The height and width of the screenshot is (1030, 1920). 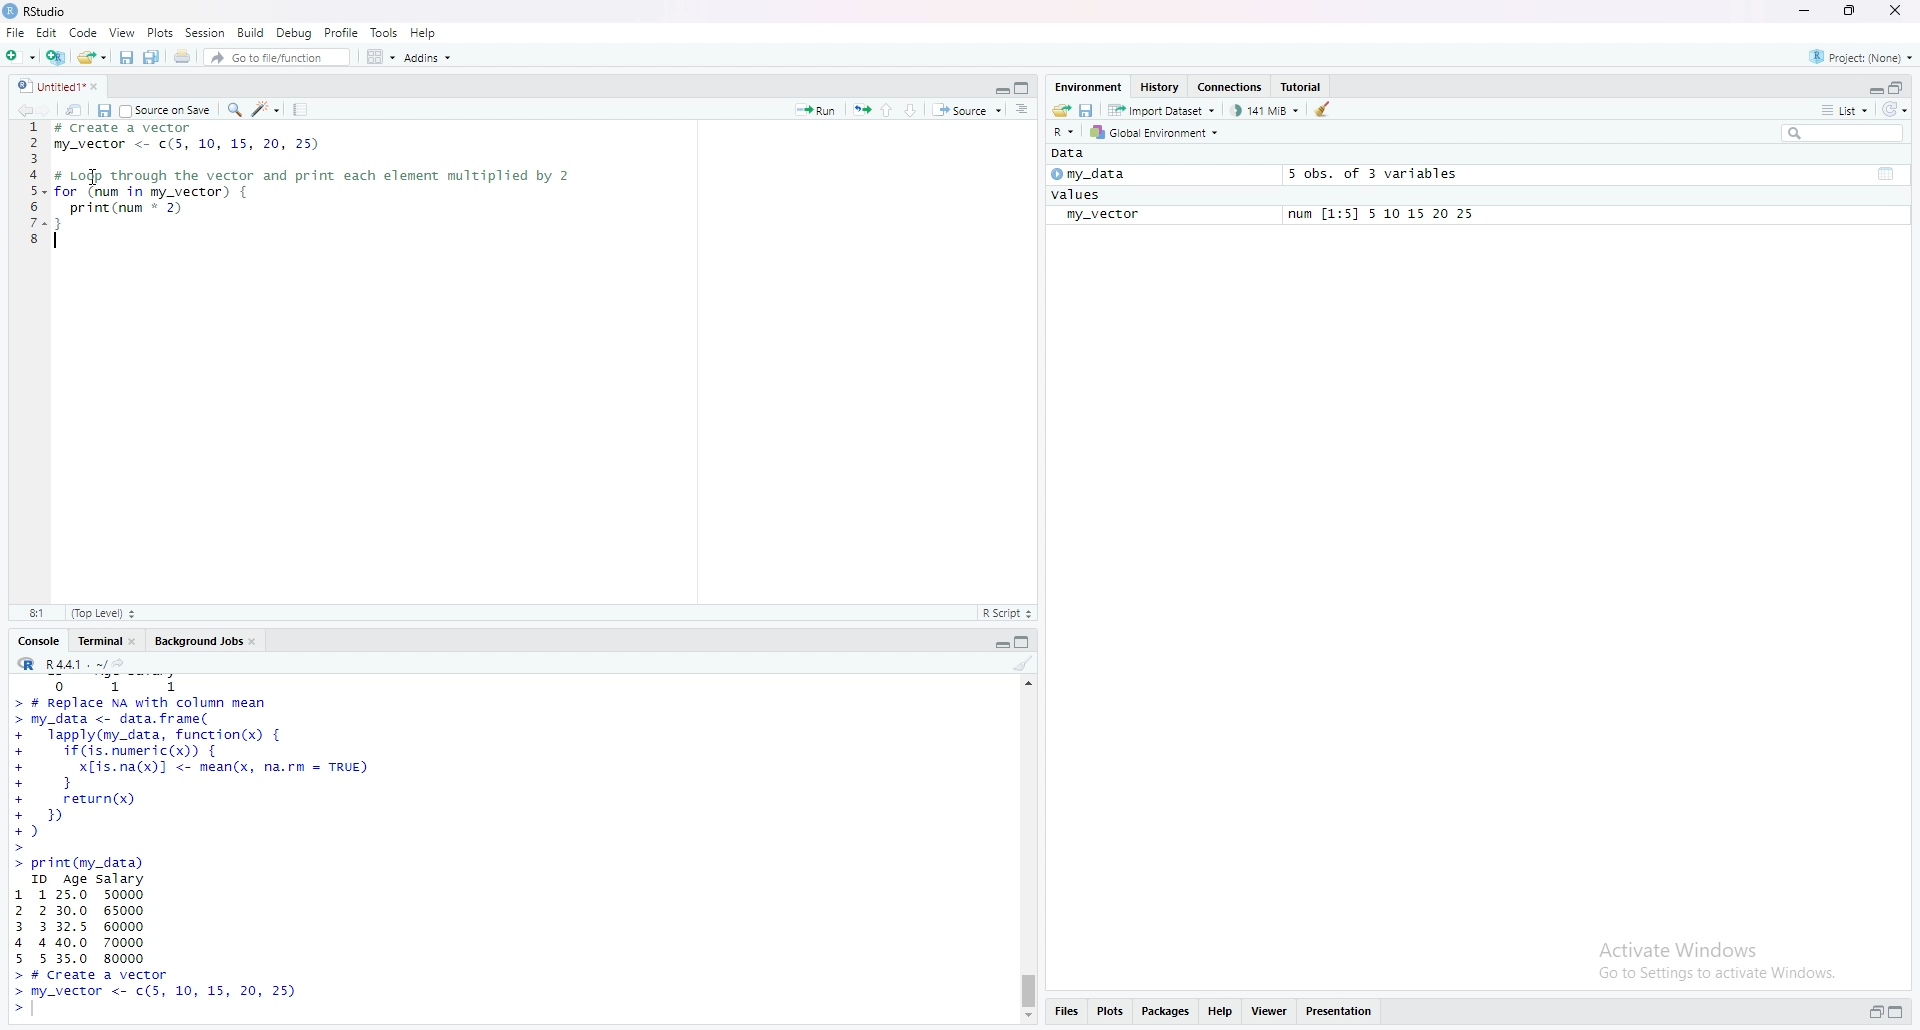 What do you see at coordinates (1160, 132) in the screenshot?
I see `Global Environment ` at bounding box center [1160, 132].